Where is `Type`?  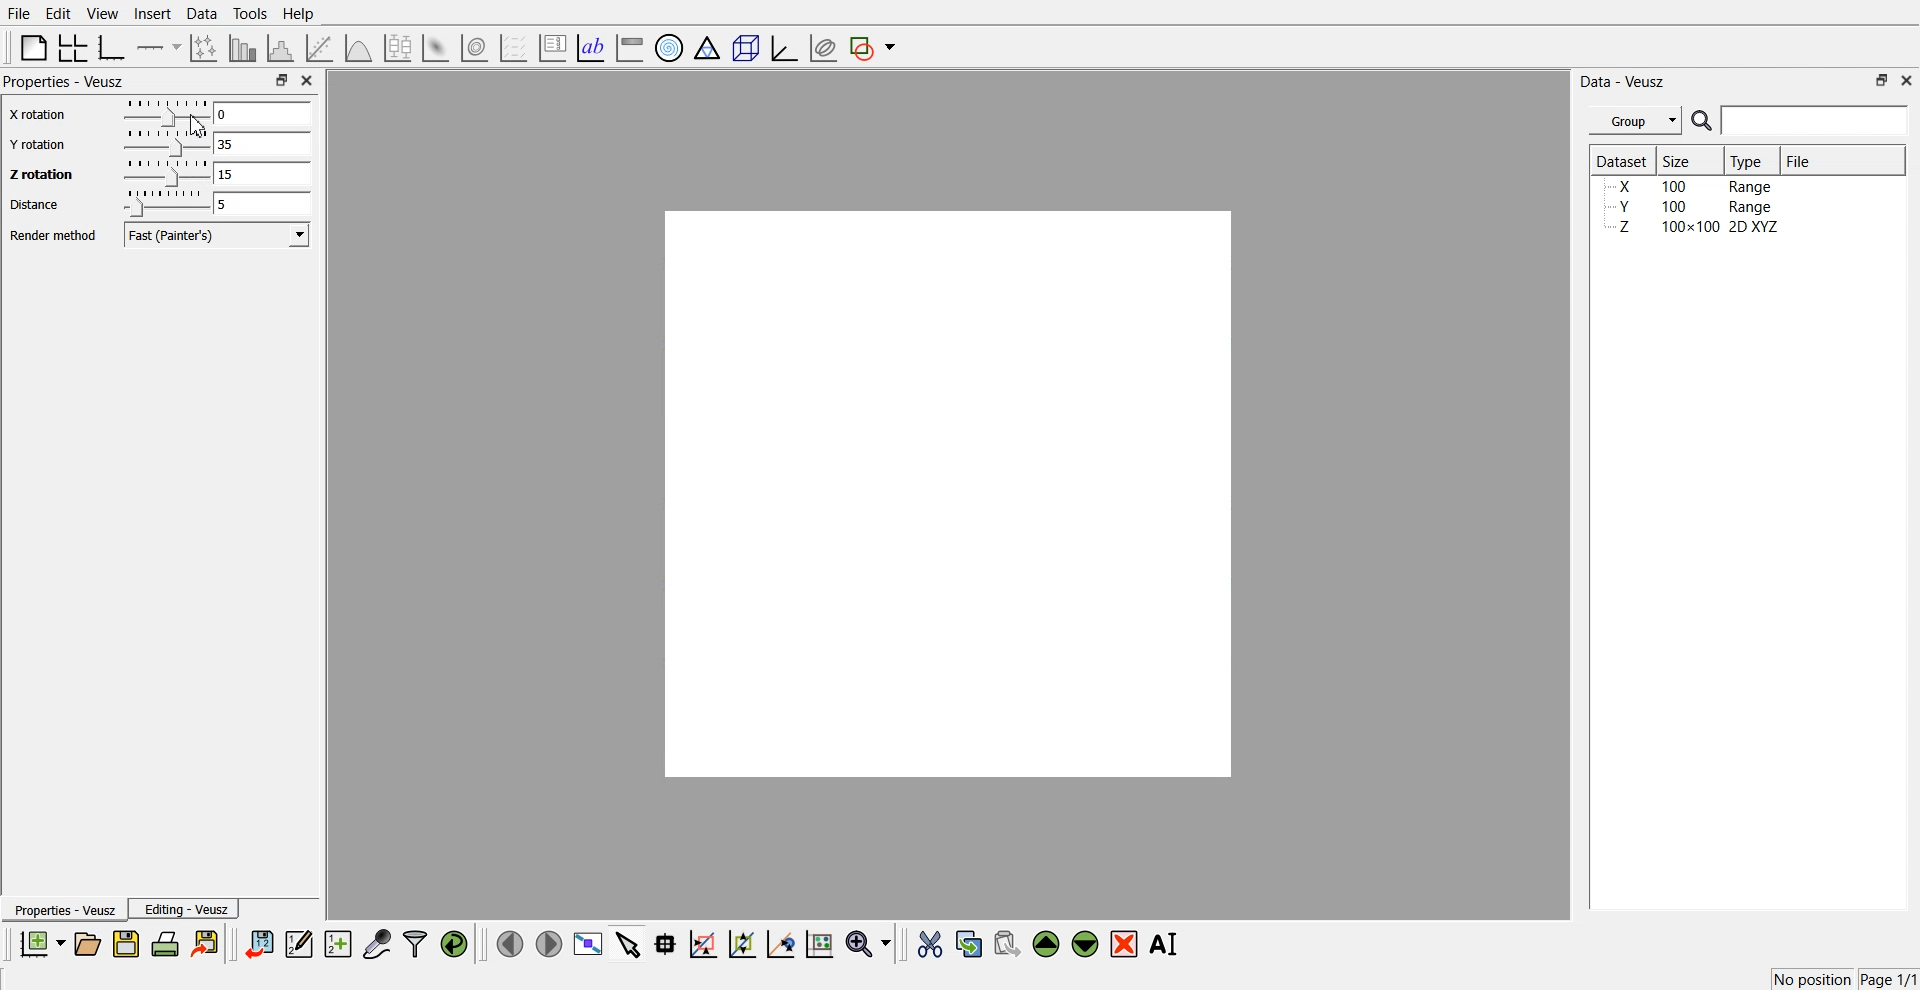
Type is located at coordinates (1749, 161).